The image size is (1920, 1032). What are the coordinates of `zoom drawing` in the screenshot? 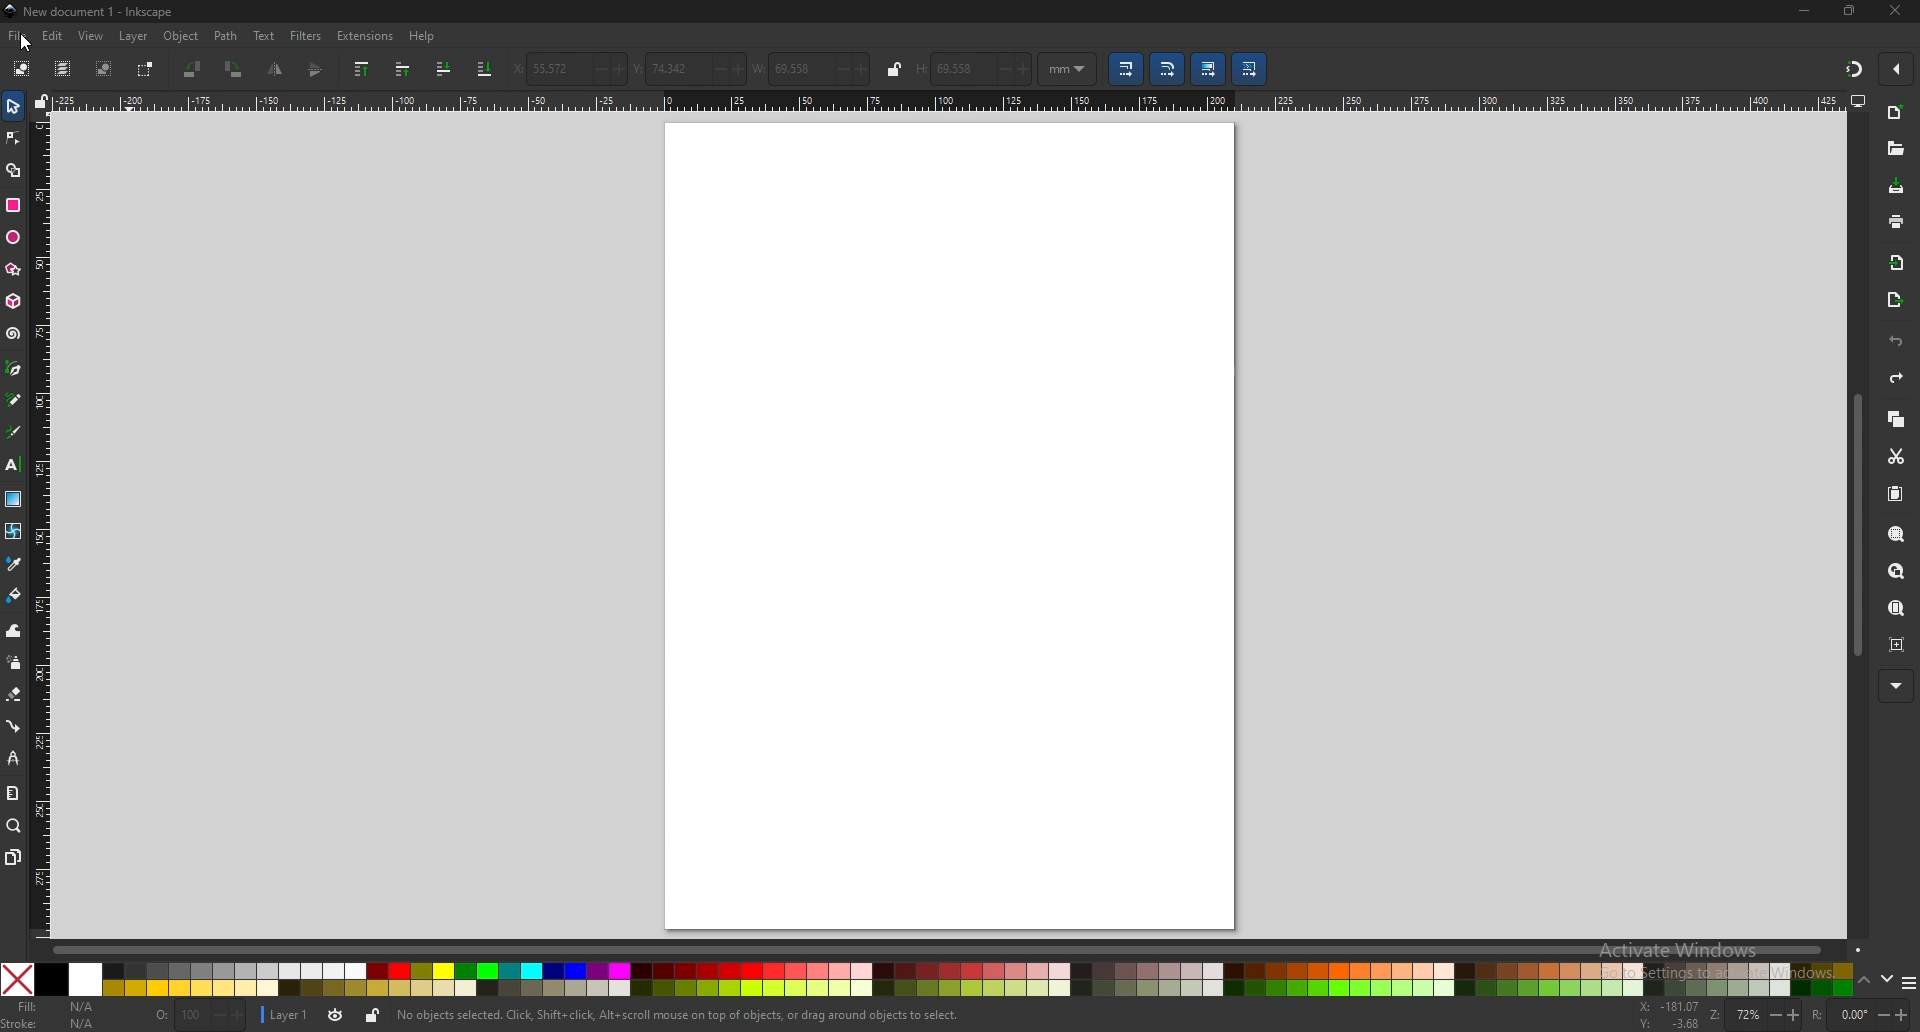 It's located at (1897, 571).